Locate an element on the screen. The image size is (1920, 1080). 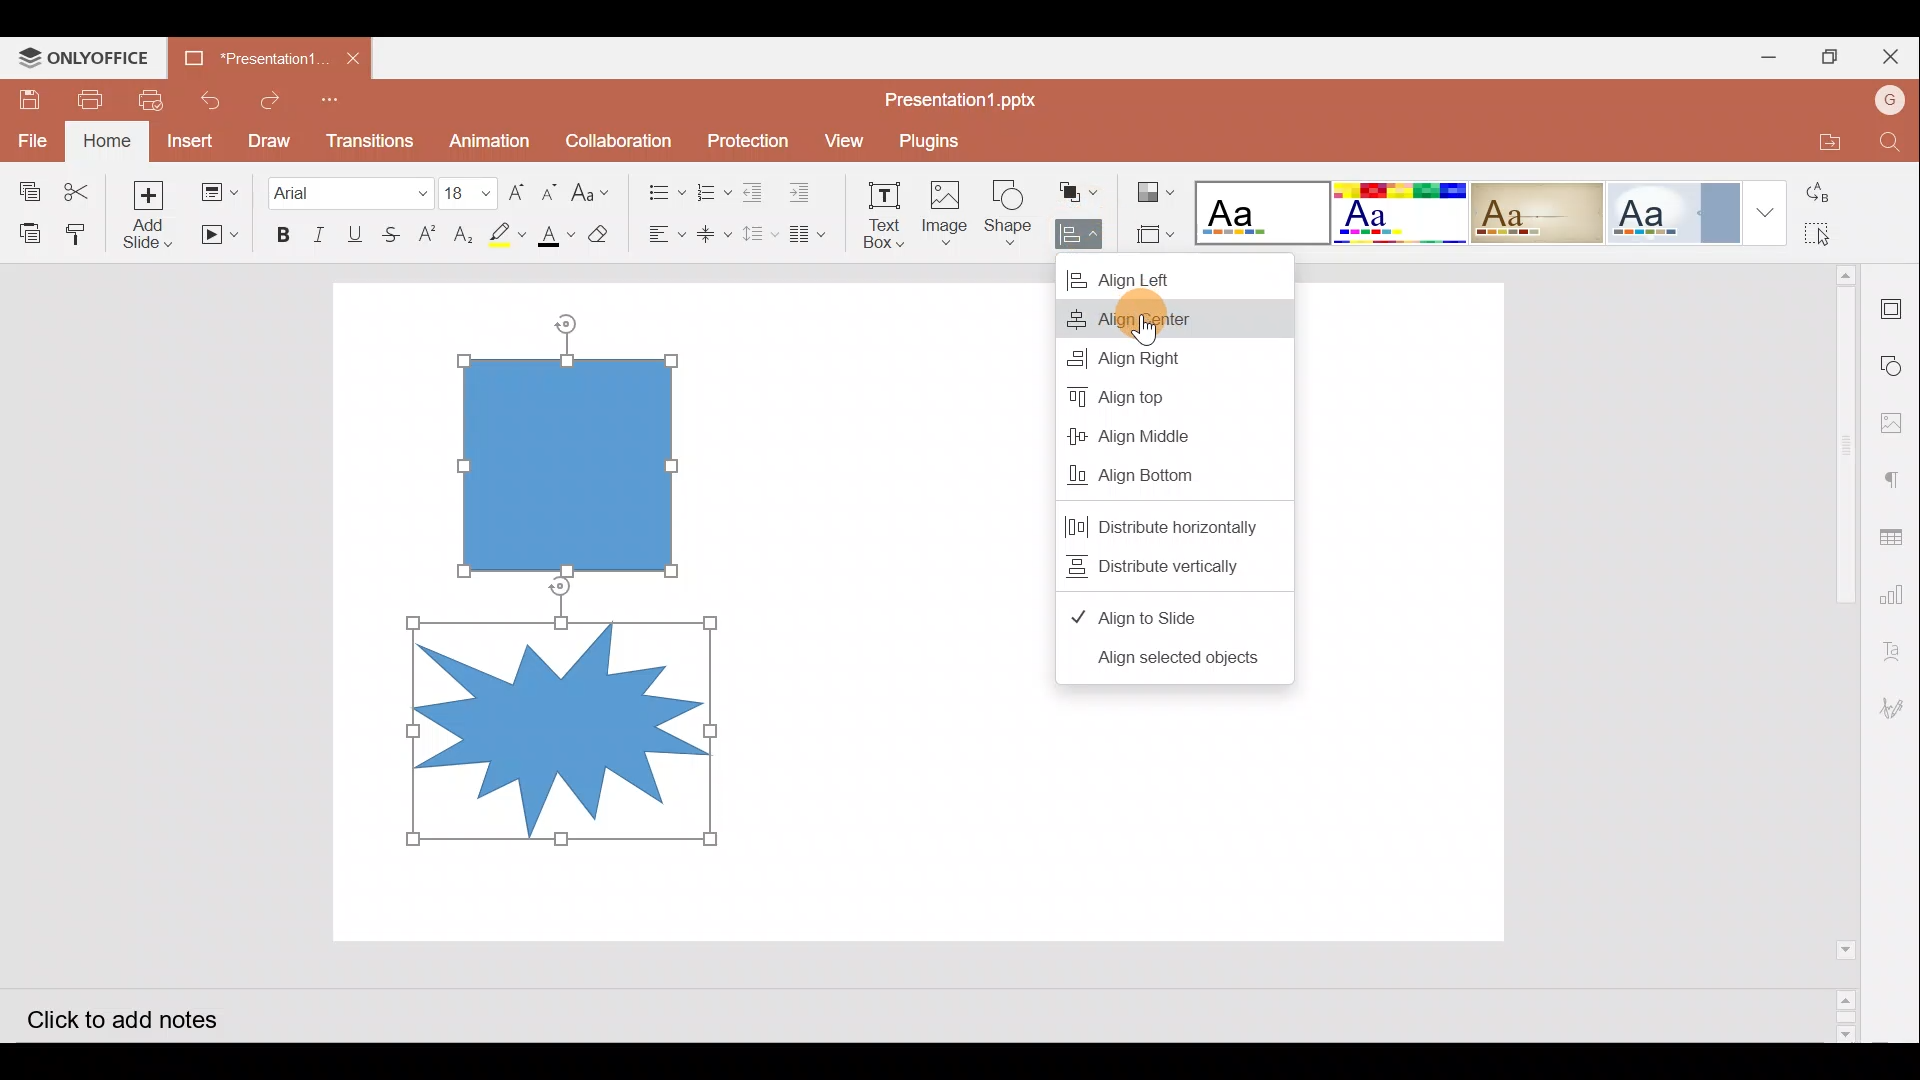
Table settings is located at coordinates (1898, 536).